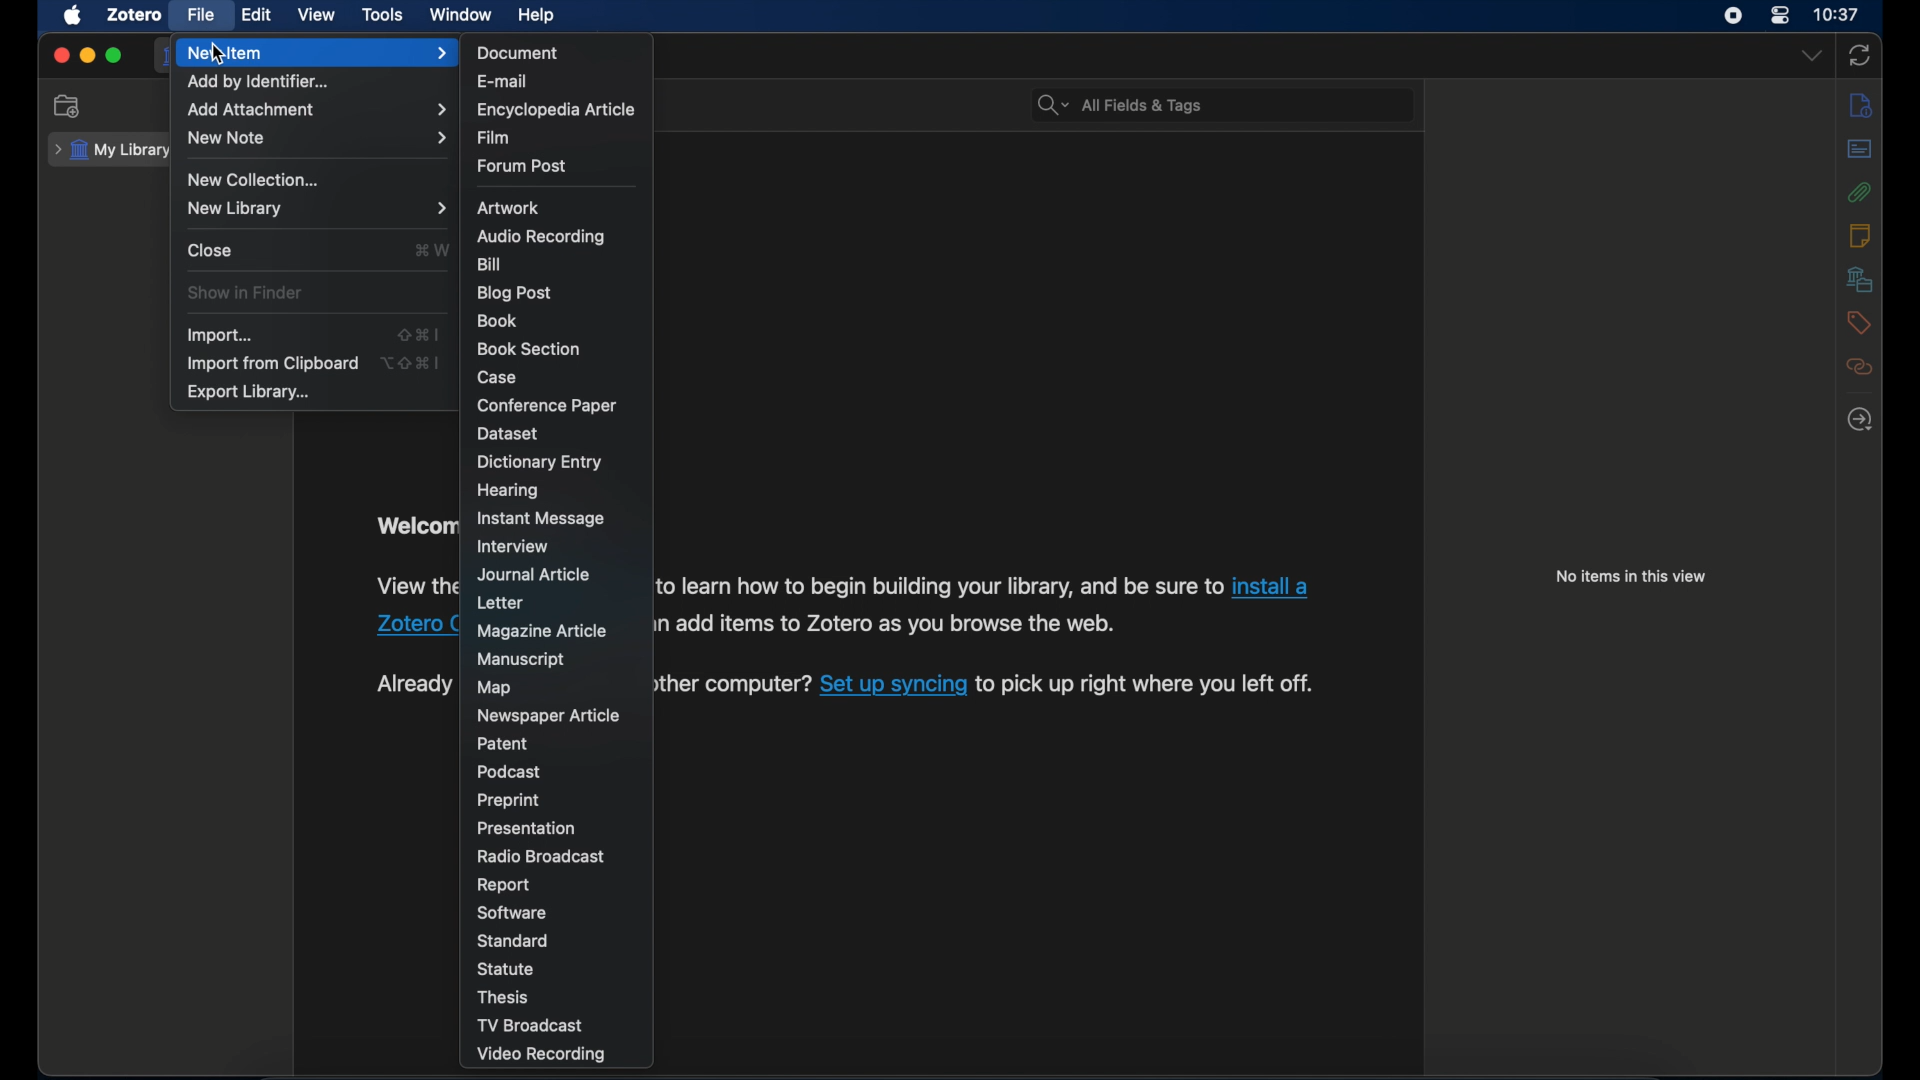 This screenshot has height=1080, width=1920. What do you see at coordinates (1861, 104) in the screenshot?
I see `info` at bounding box center [1861, 104].